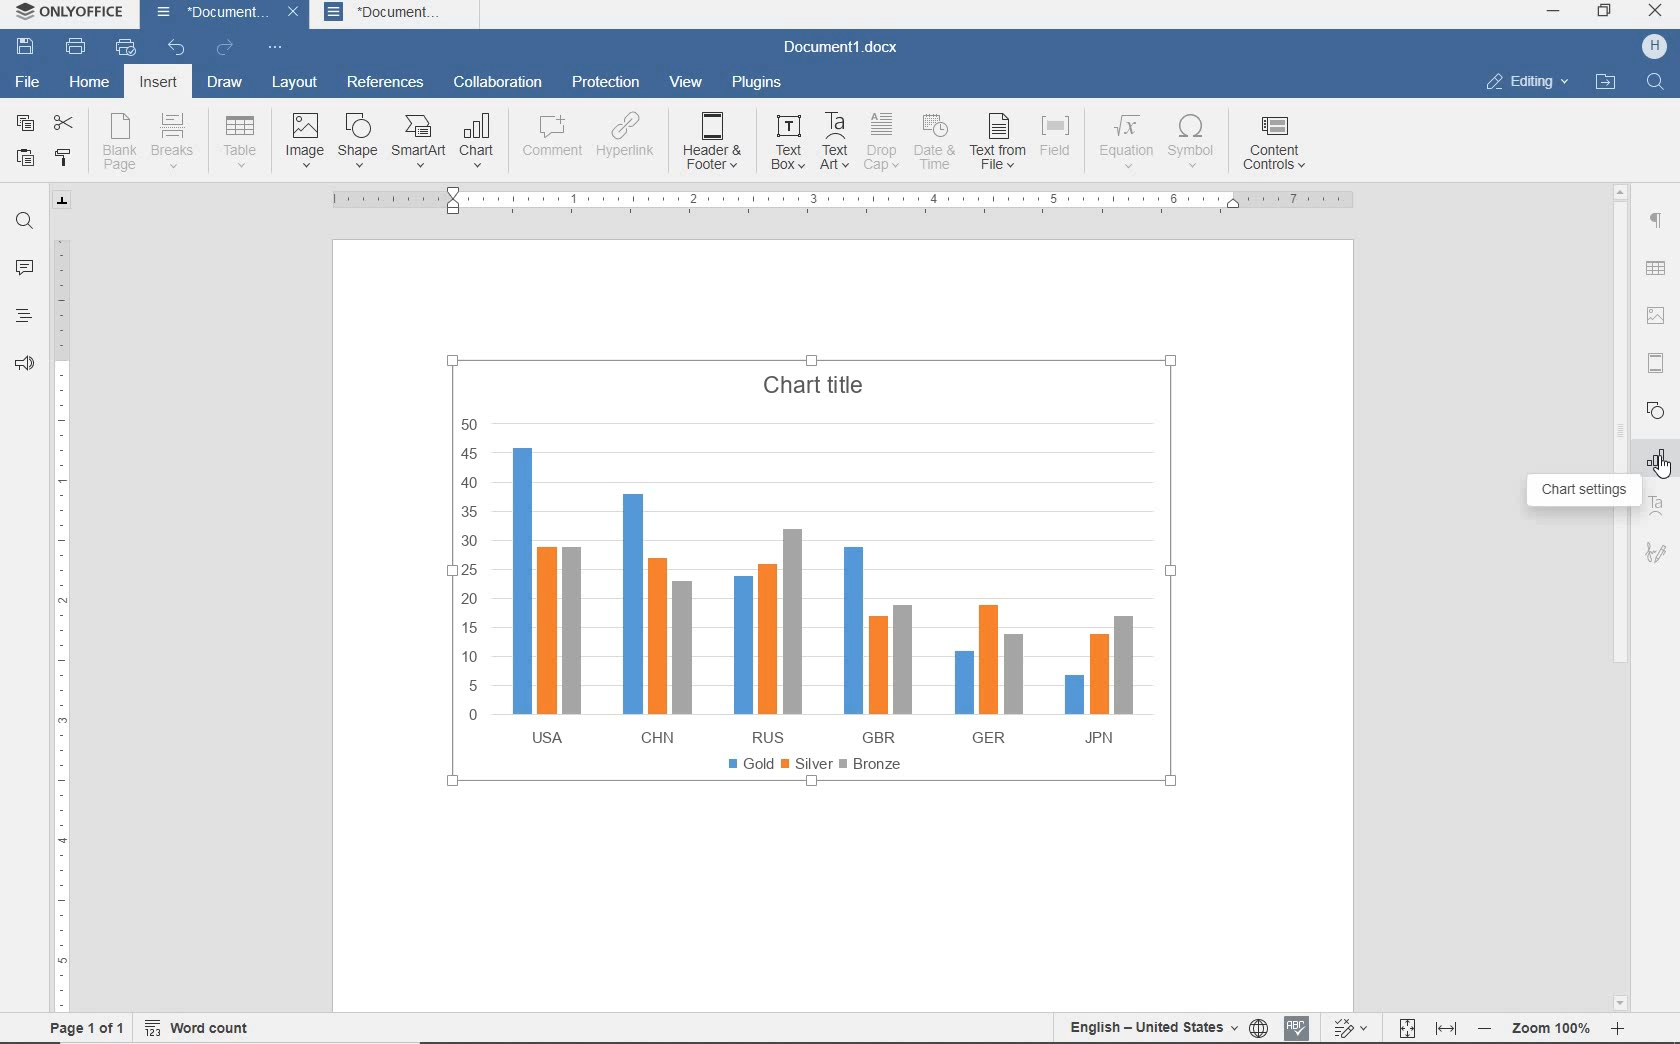 Image resolution: width=1680 pixels, height=1044 pixels. What do you see at coordinates (849, 199) in the screenshot?
I see `ruler` at bounding box center [849, 199].